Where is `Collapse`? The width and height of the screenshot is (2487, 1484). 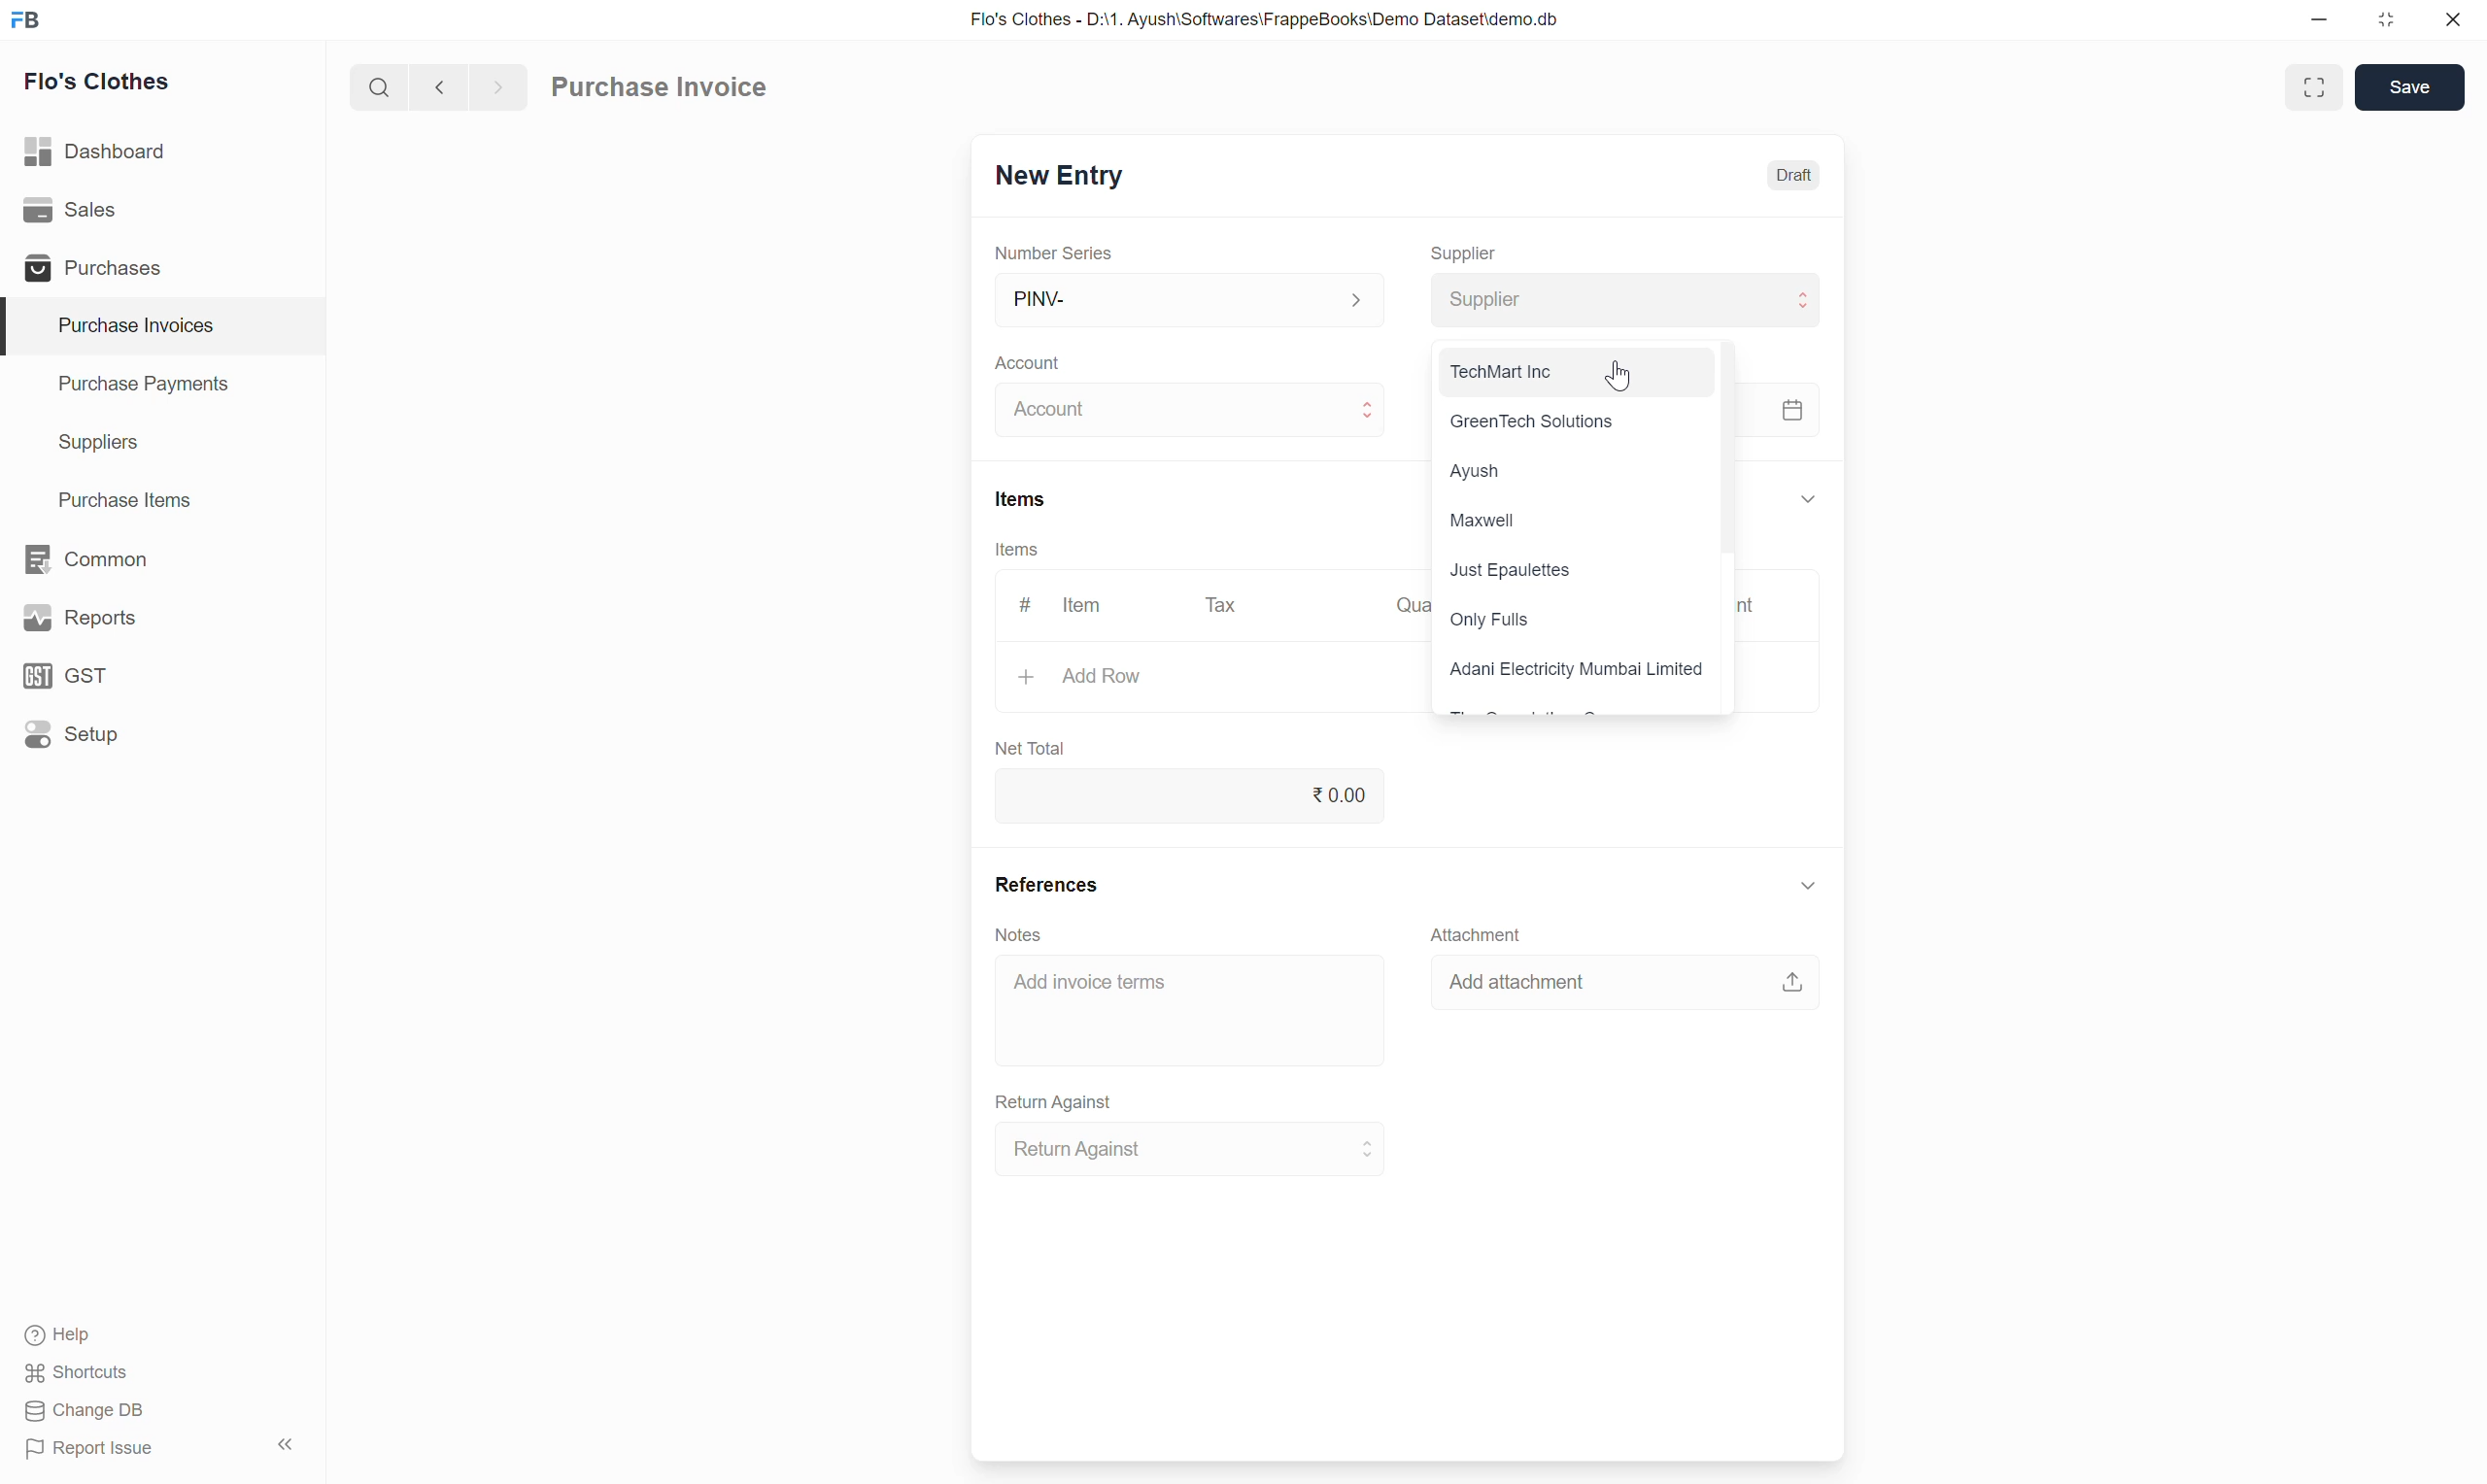 Collapse is located at coordinates (285, 1444).